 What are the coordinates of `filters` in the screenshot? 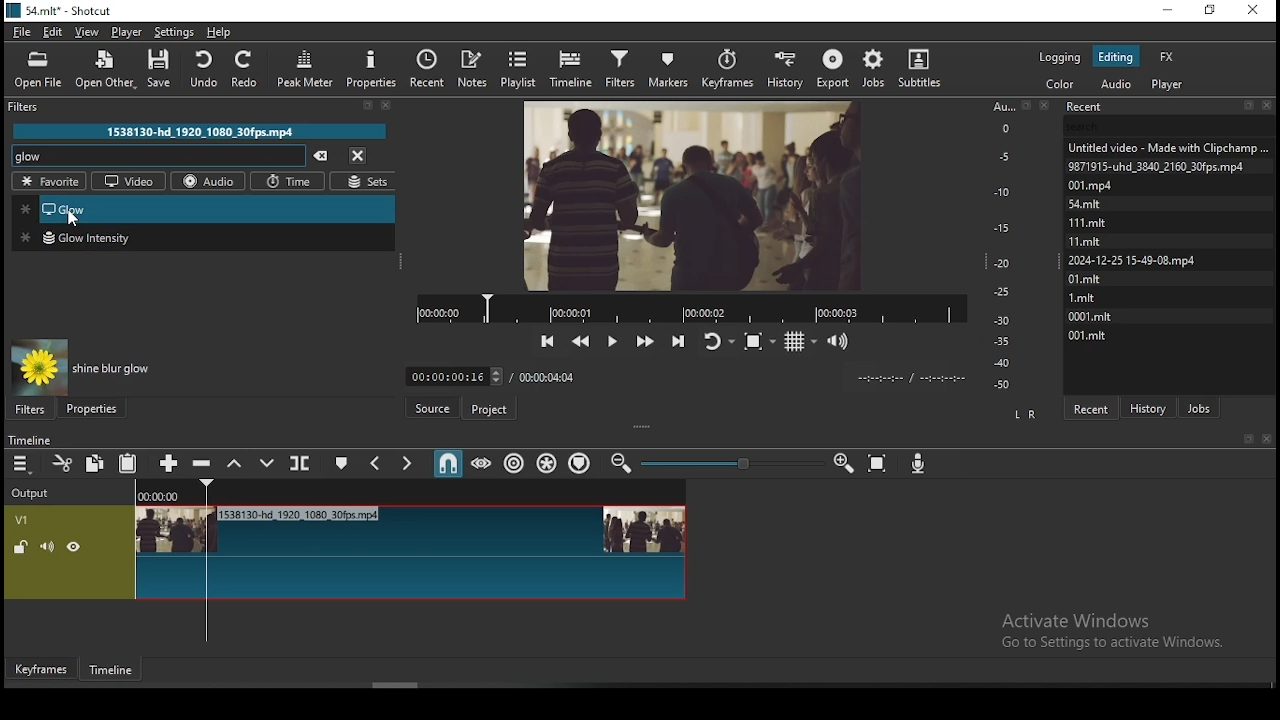 It's located at (619, 66).